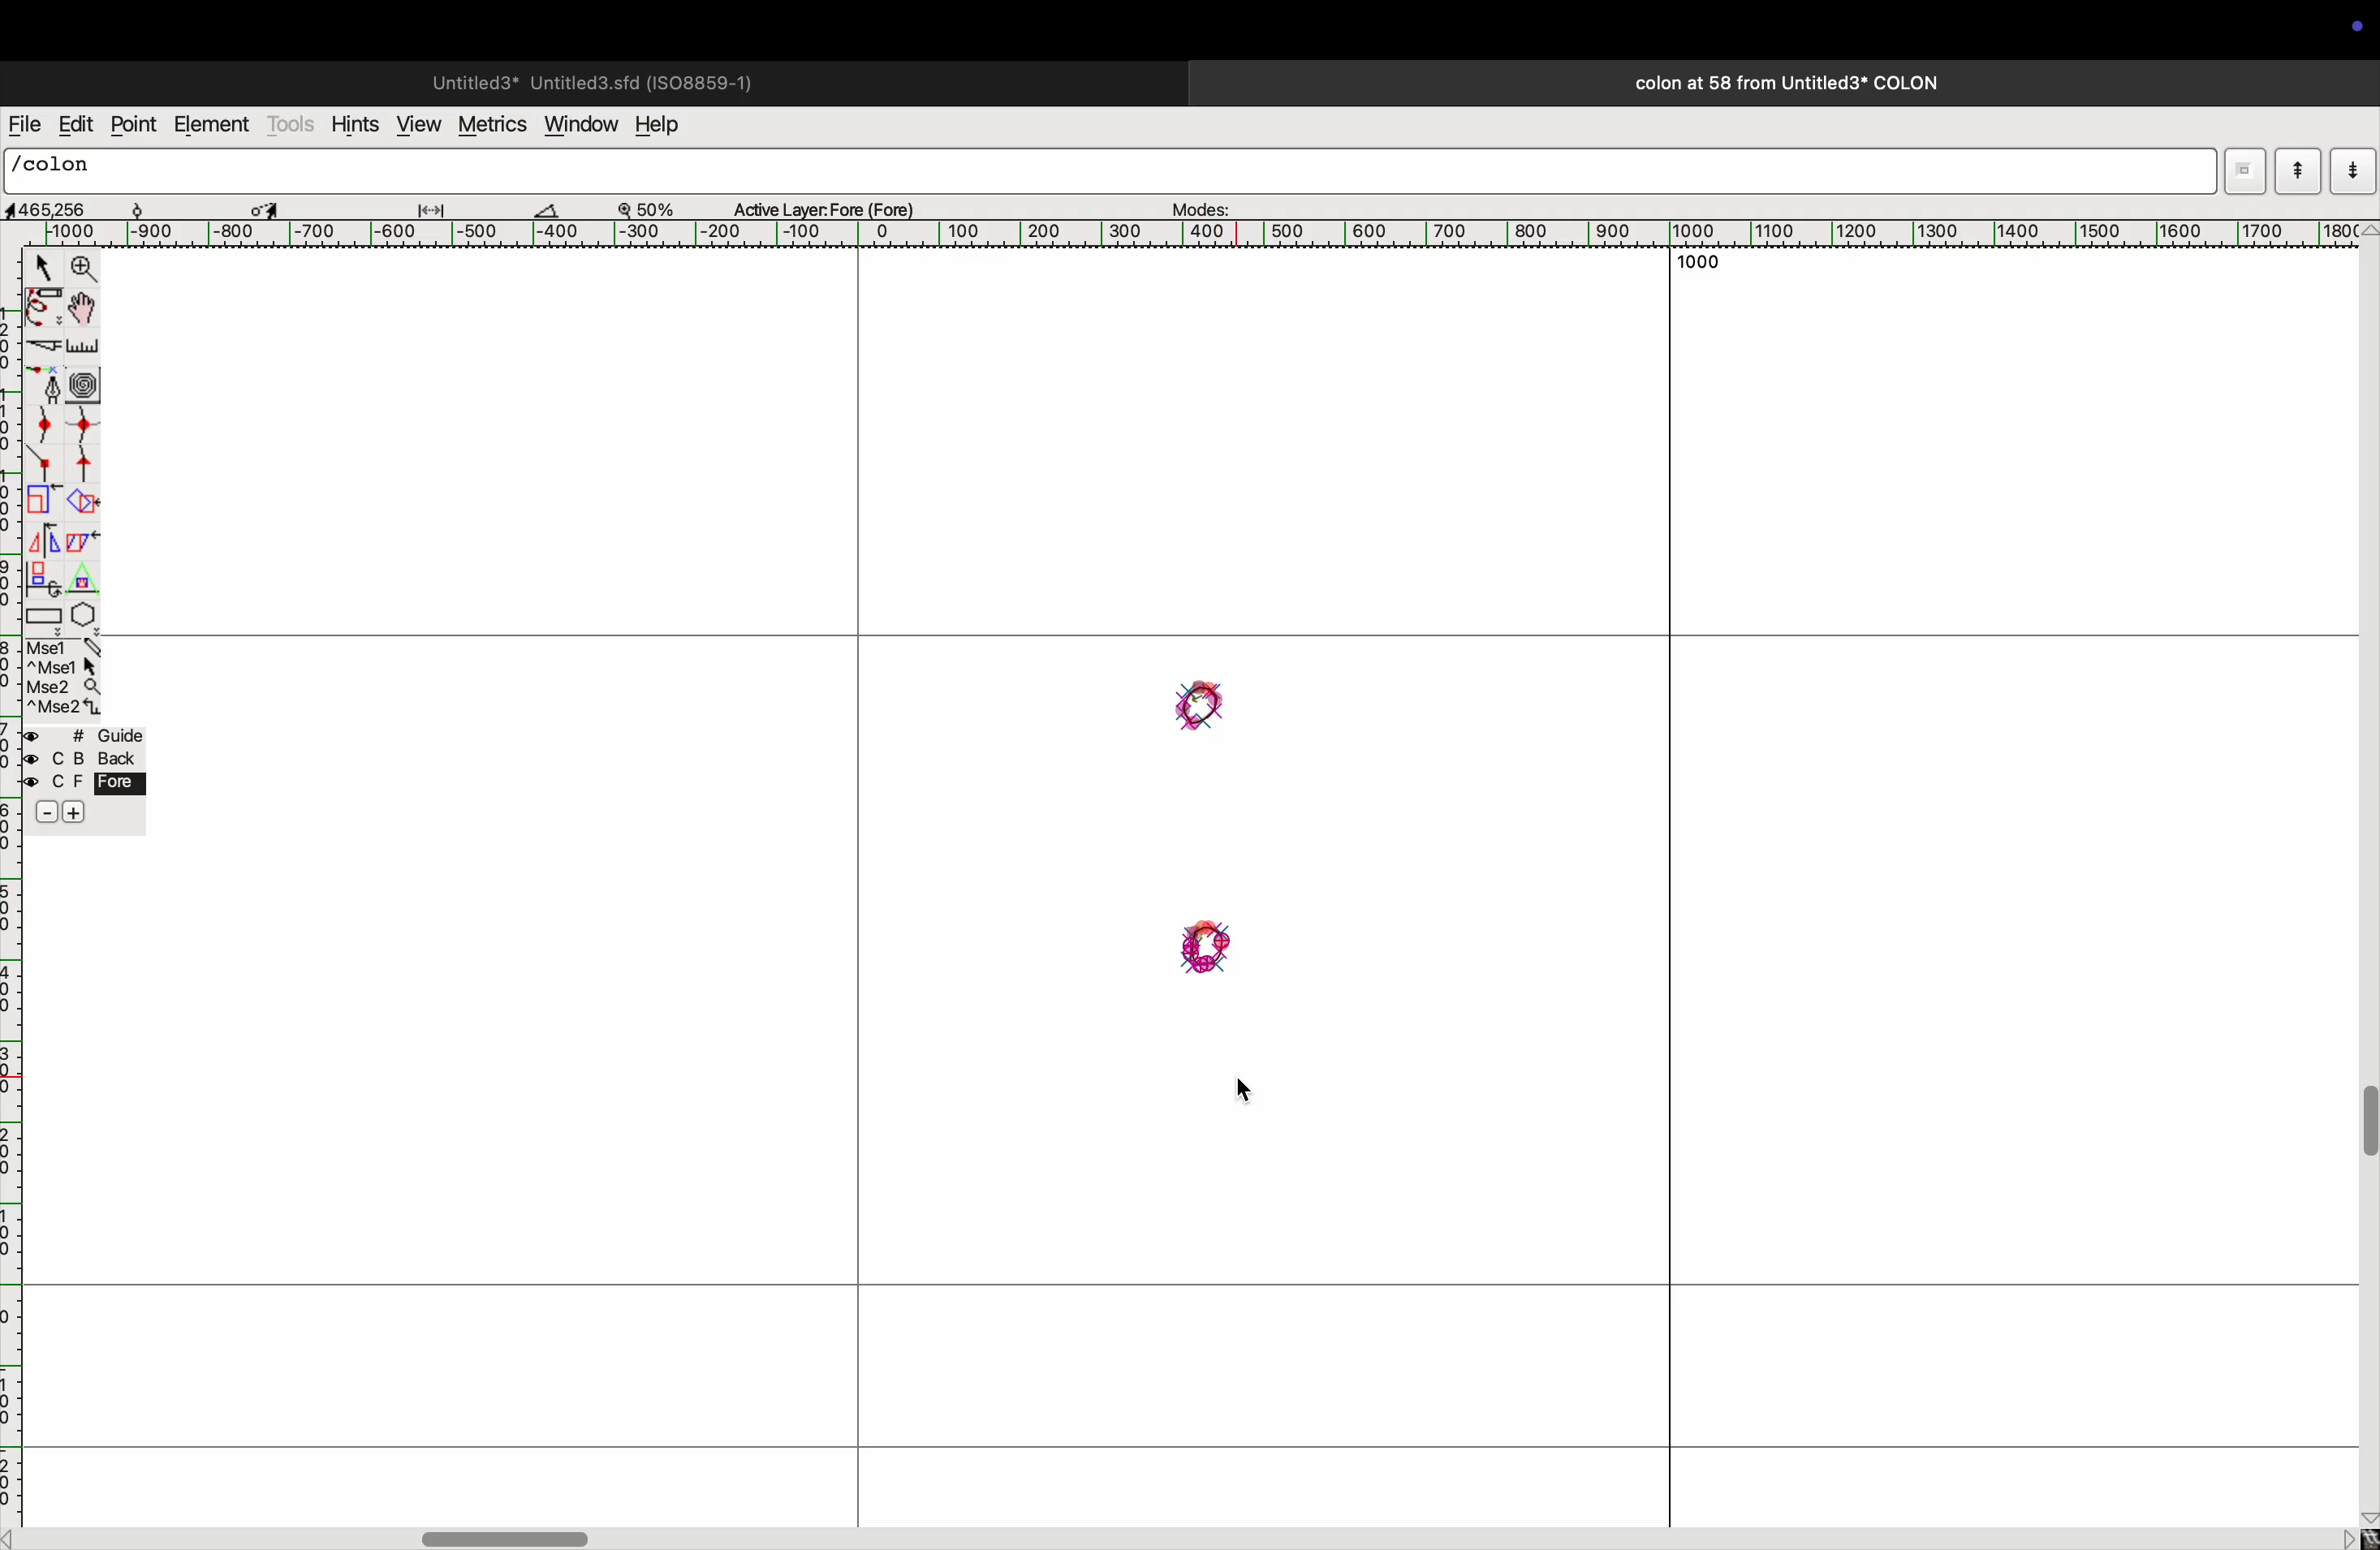 The width and height of the screenshot is (2380, 1550). I want to click on fountain pen, so click(45, 384).